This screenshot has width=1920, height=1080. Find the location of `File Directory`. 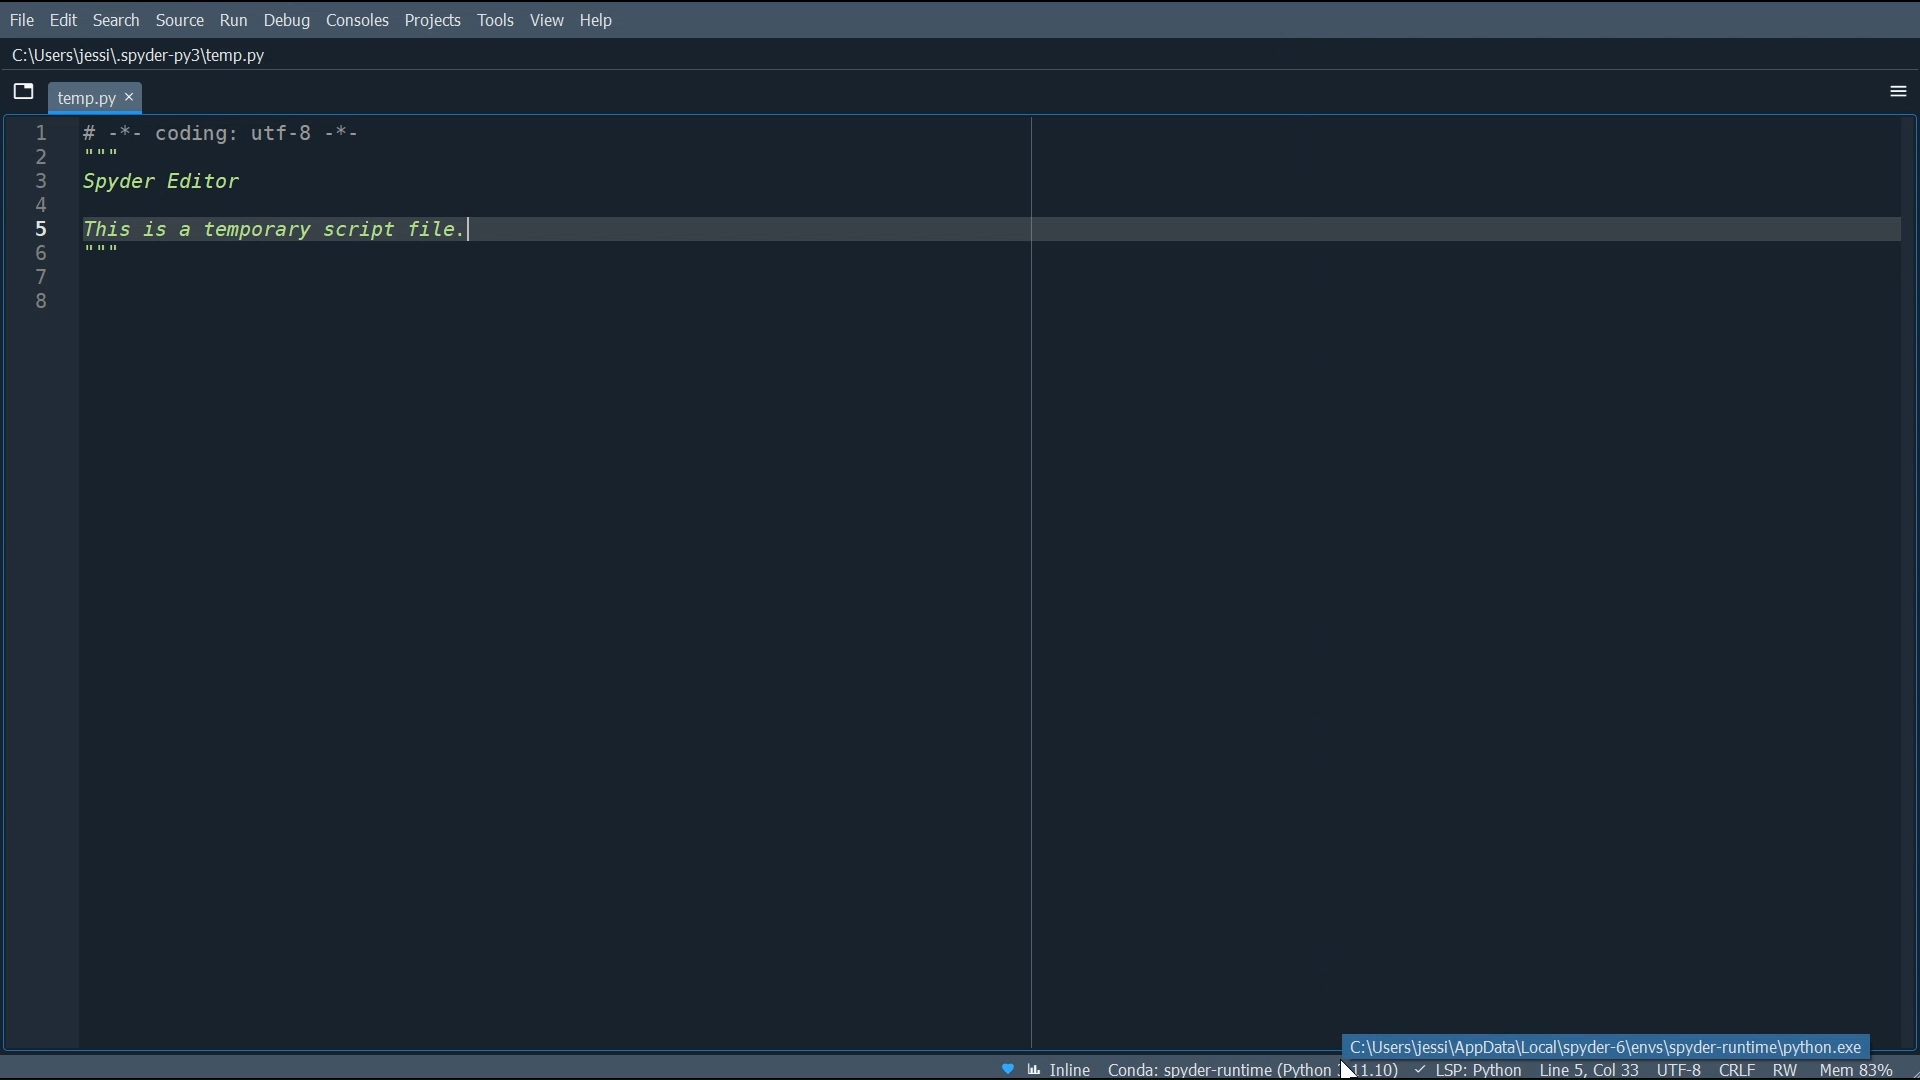

File Directory is located at coordinates (1253, 1067).